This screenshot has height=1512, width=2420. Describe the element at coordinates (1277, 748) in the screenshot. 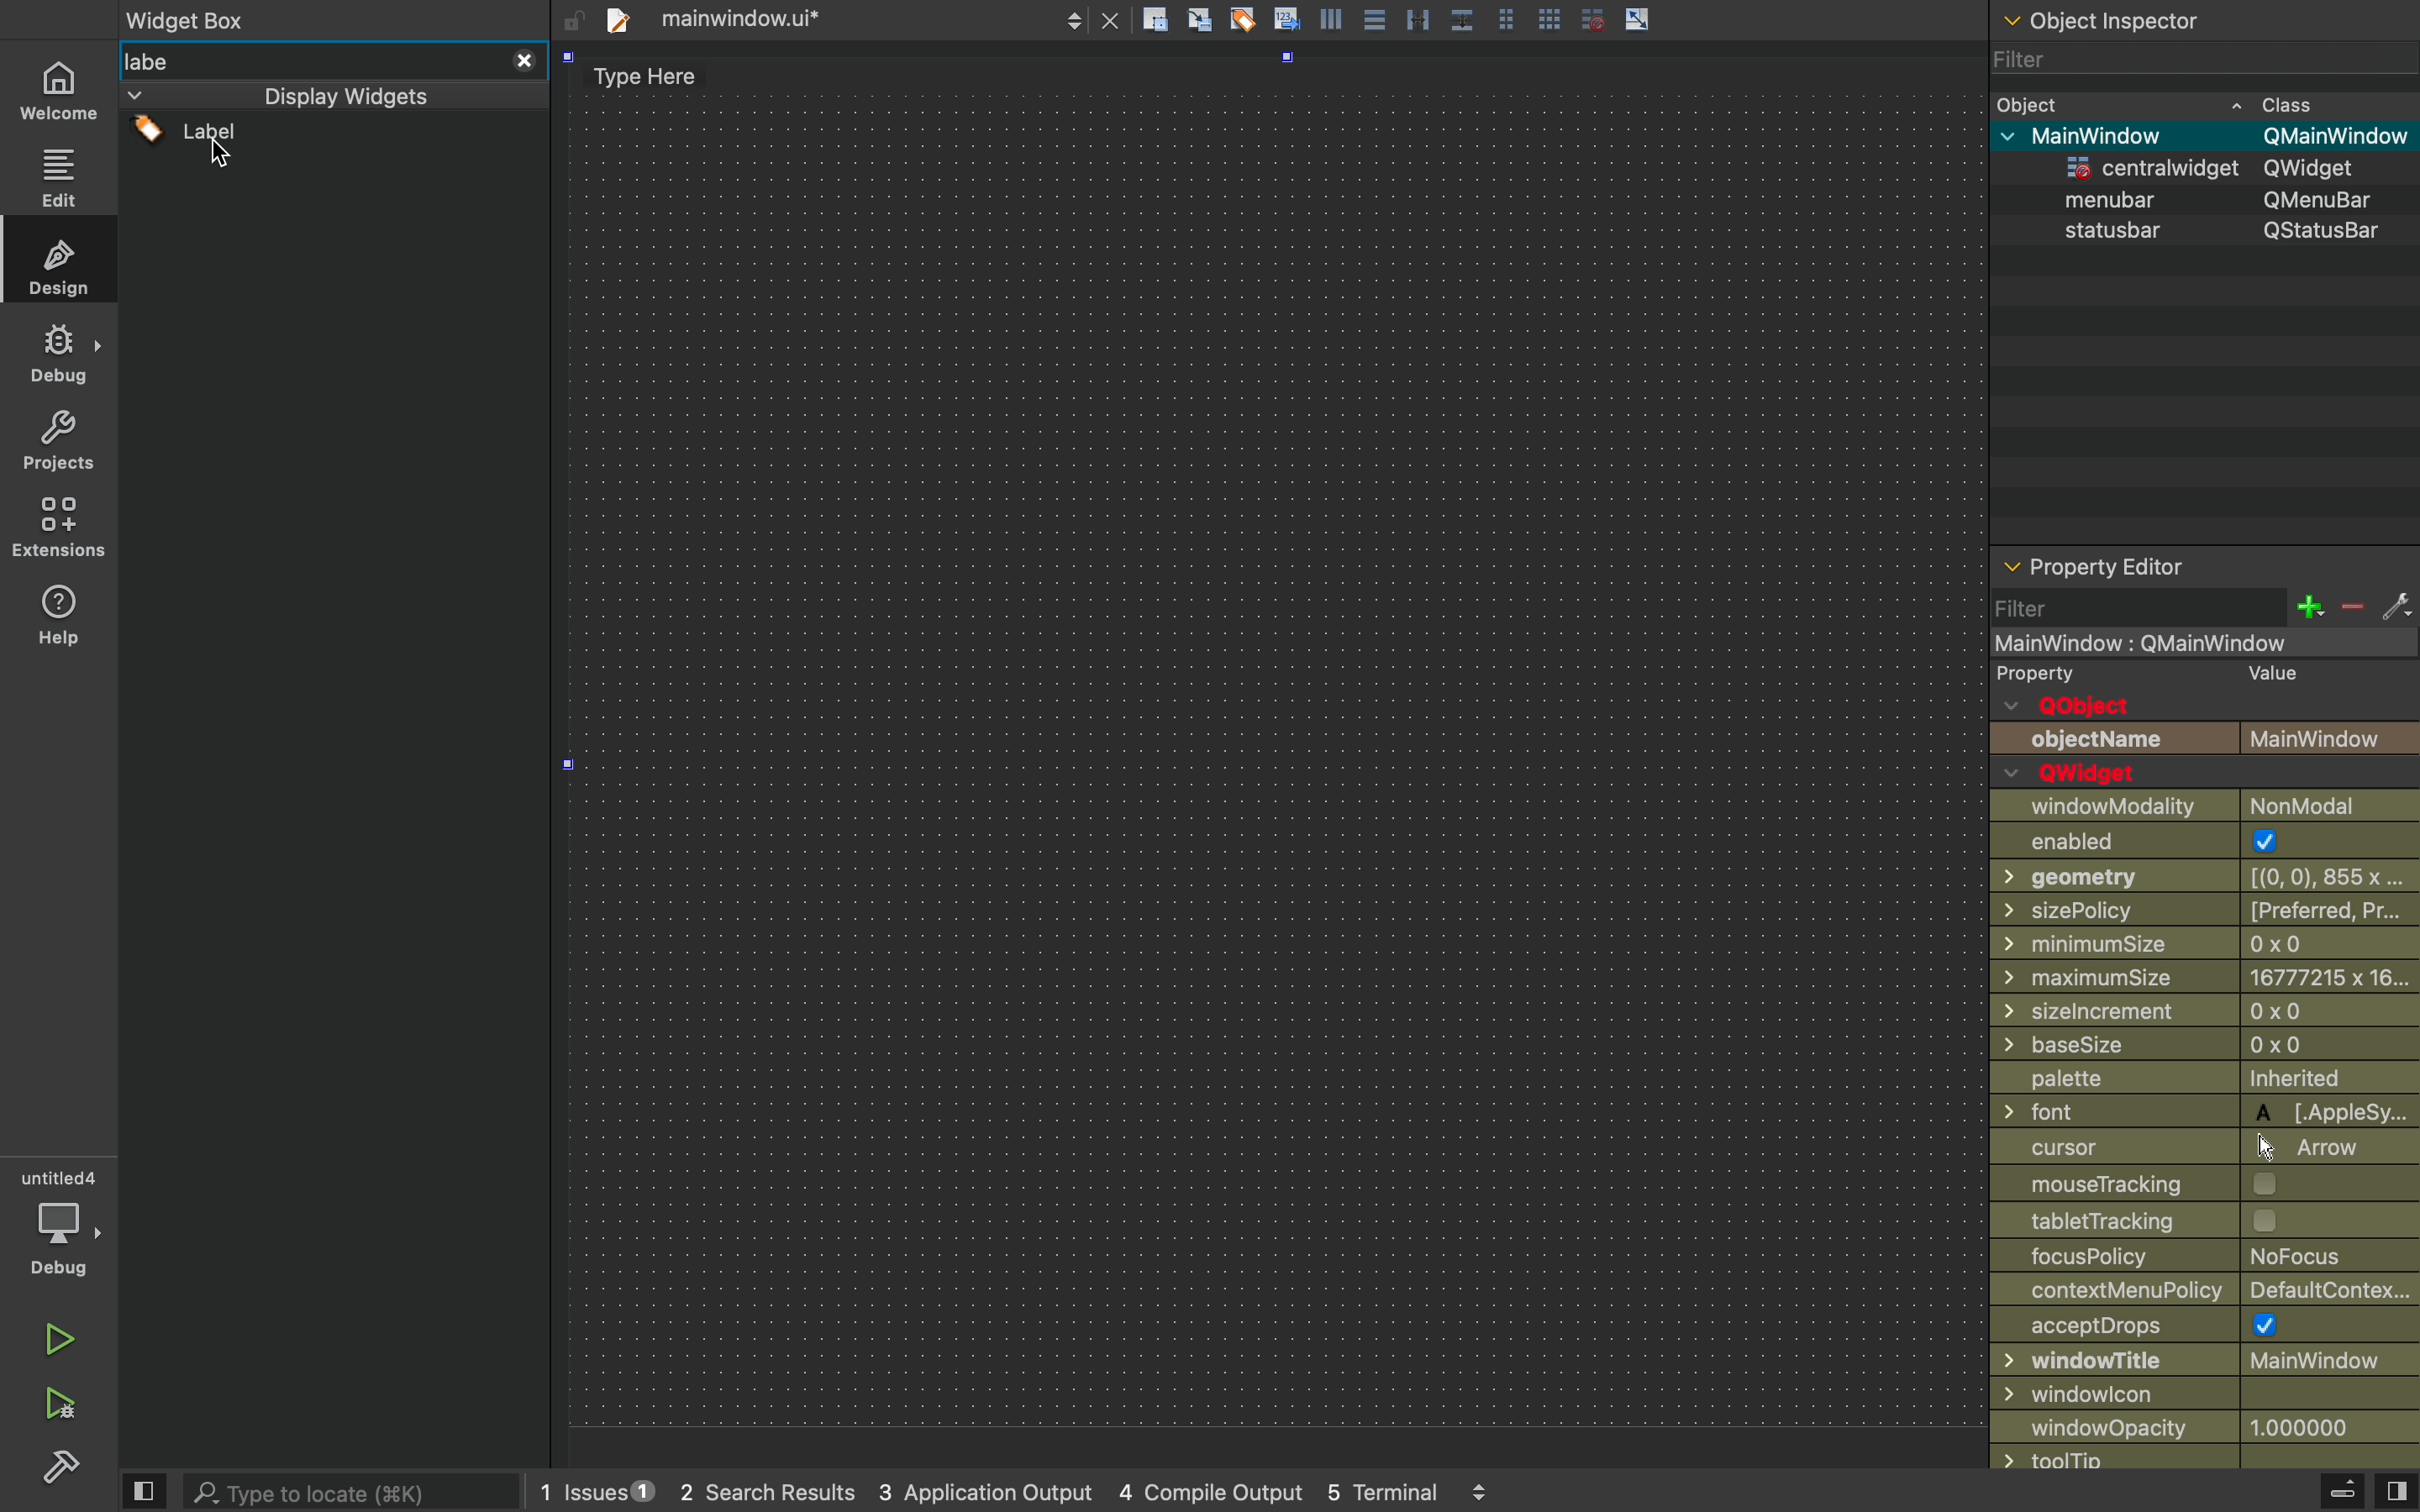

I see `design area` at that location.